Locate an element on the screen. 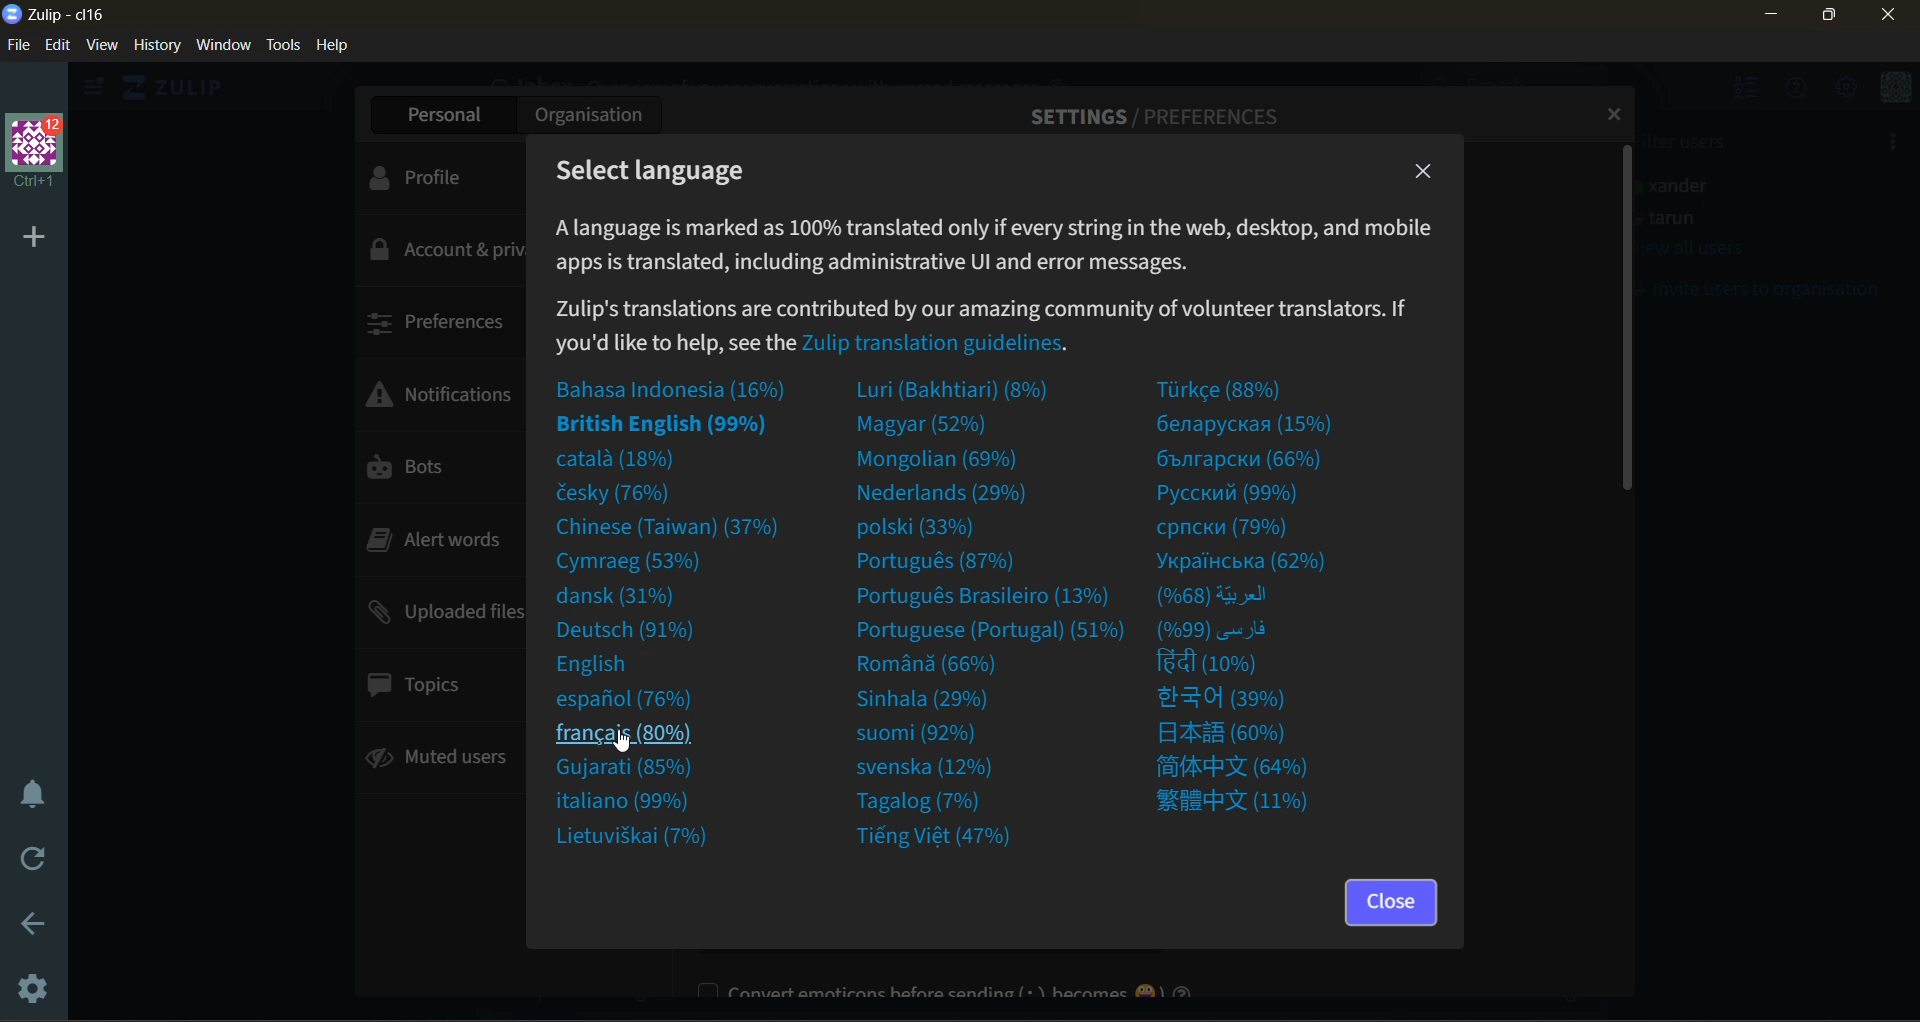 The height and width of the screenshot is (1022, 1920). deutsch is located at coordinates (635, 632).